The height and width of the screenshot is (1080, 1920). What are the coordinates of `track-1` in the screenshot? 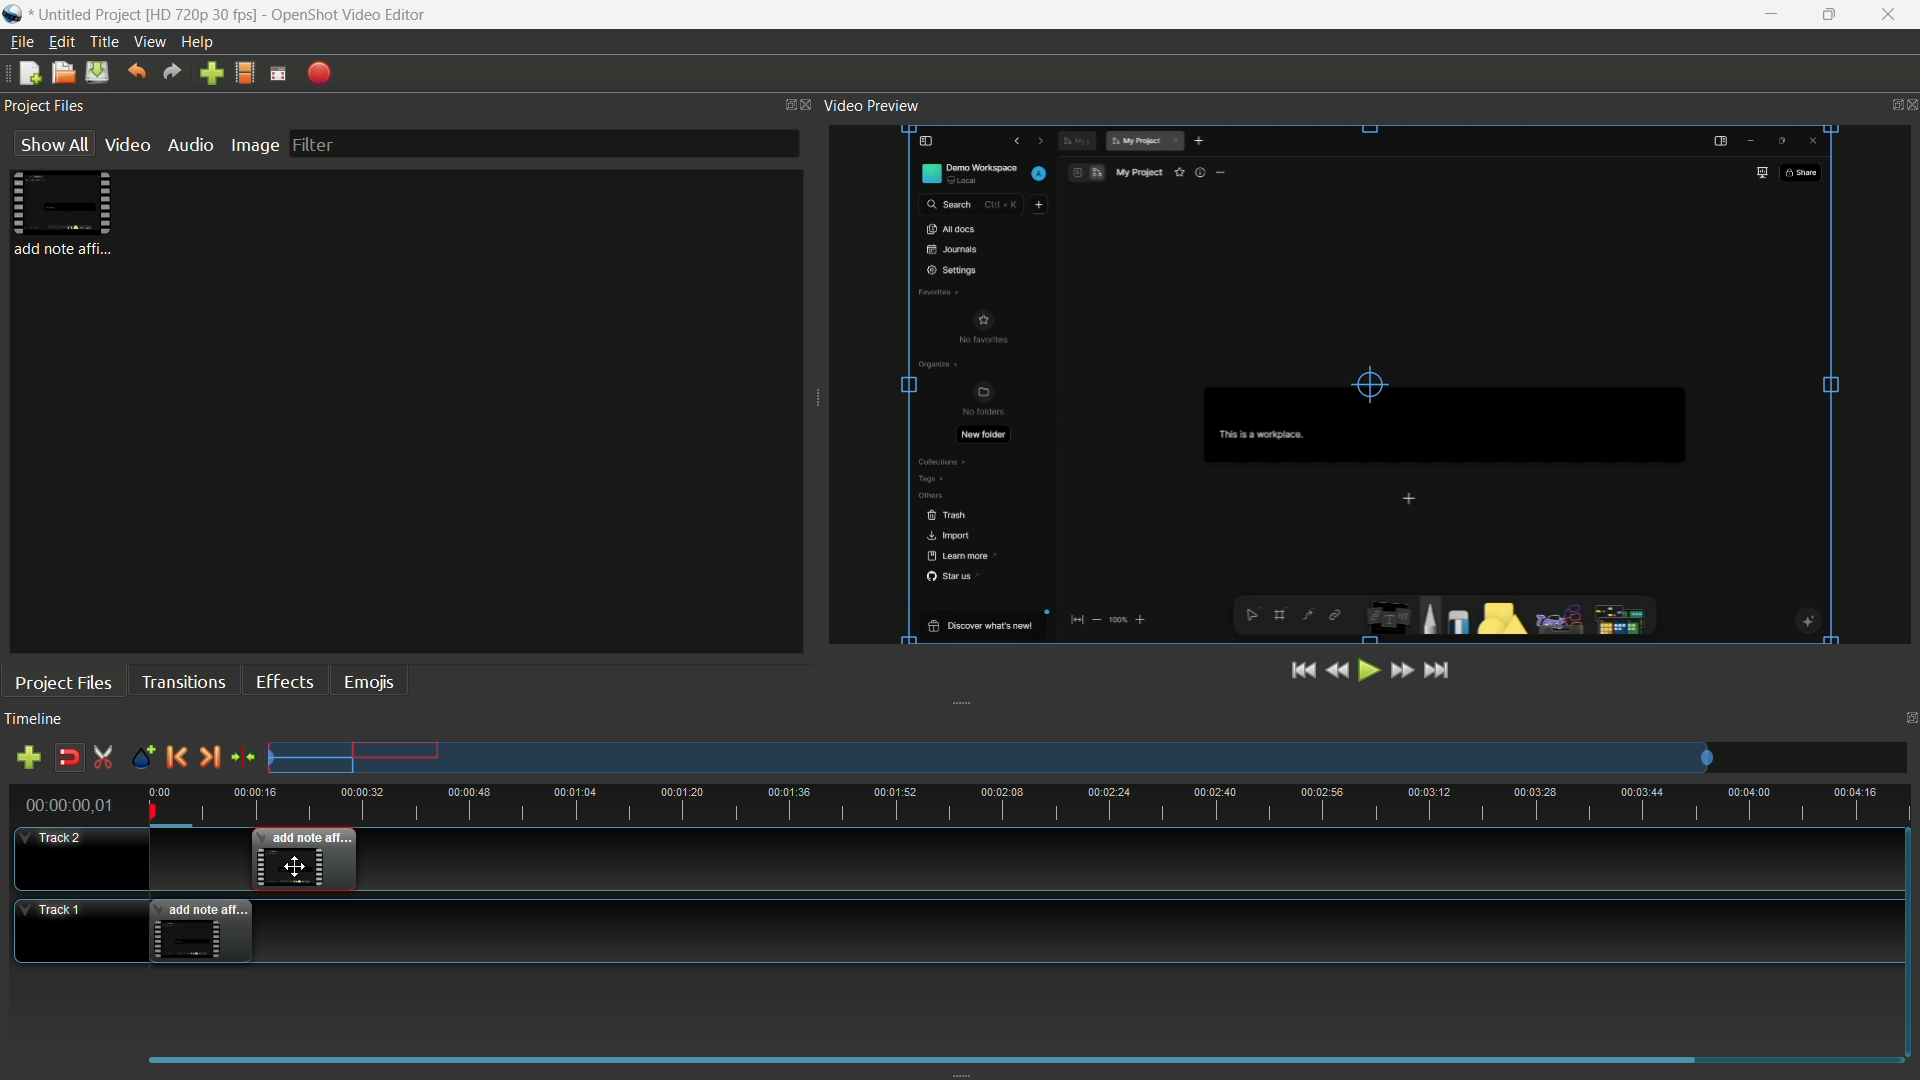 It's located at (73, 931).